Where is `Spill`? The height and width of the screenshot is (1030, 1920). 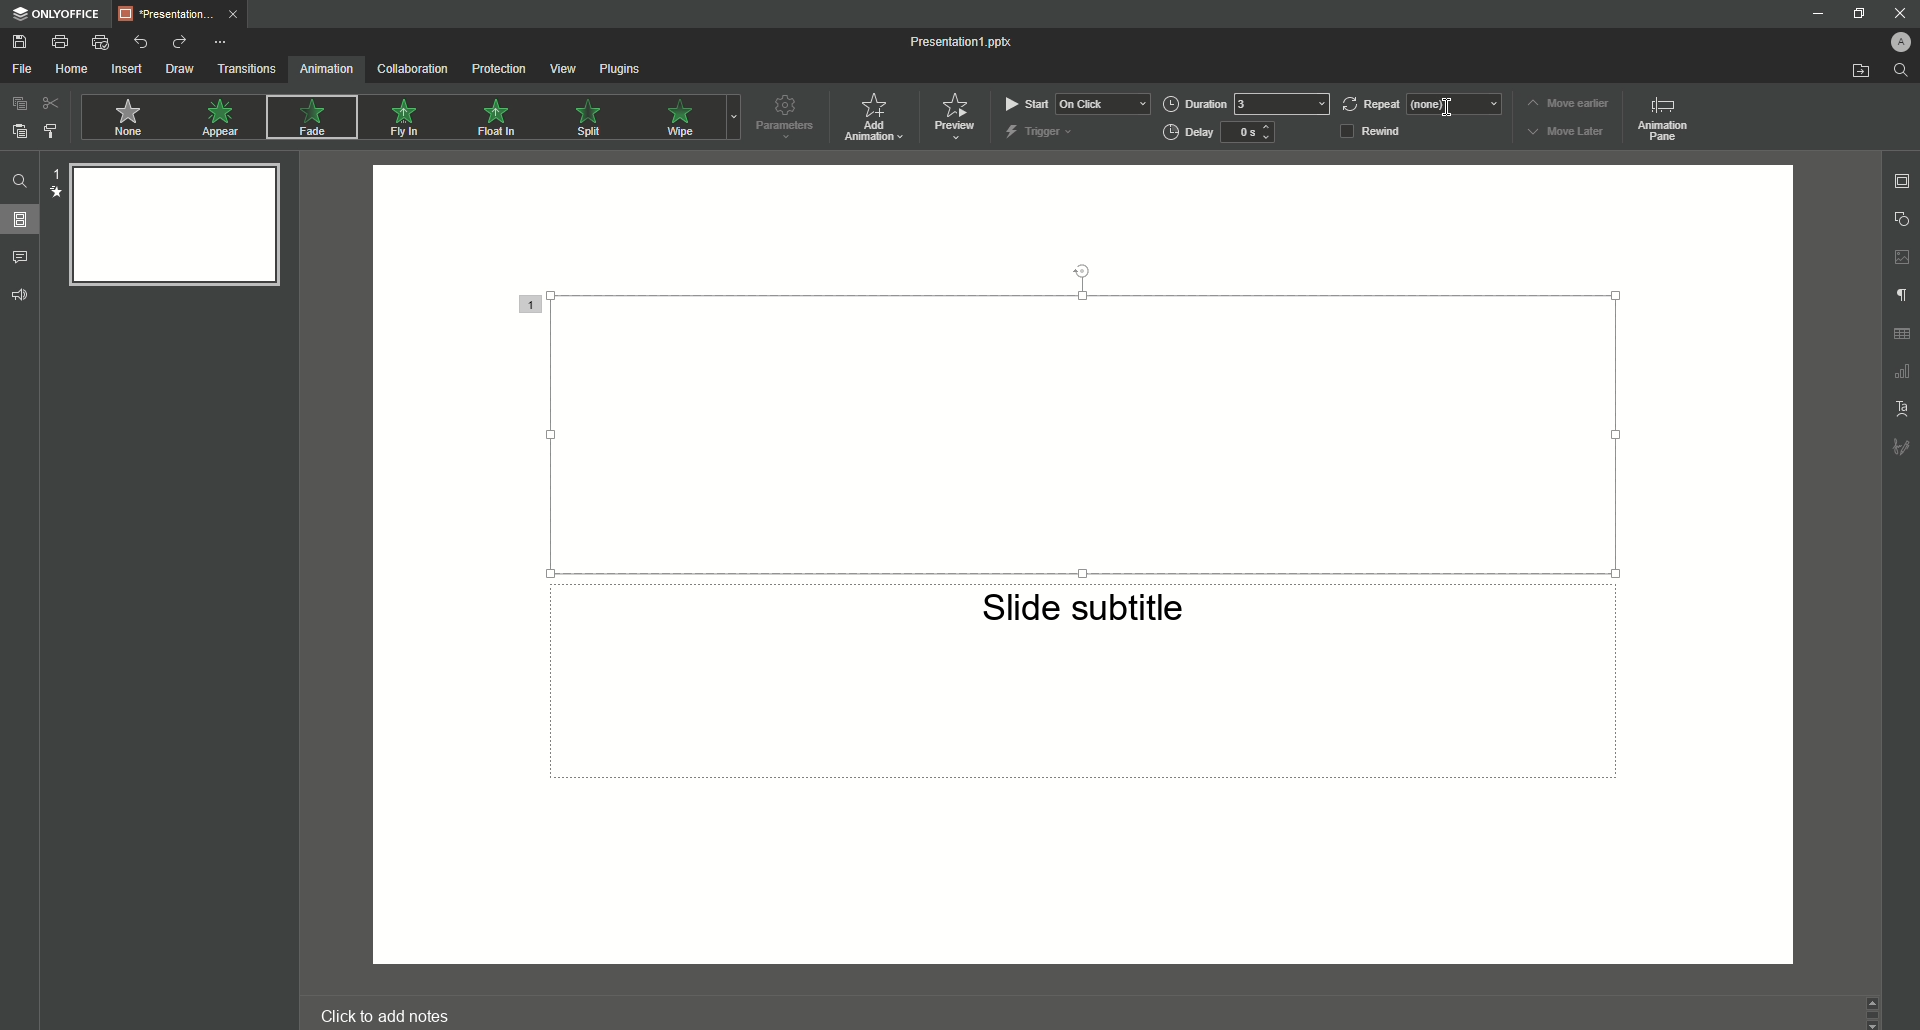 Spill is located at coordinates (590, 123).